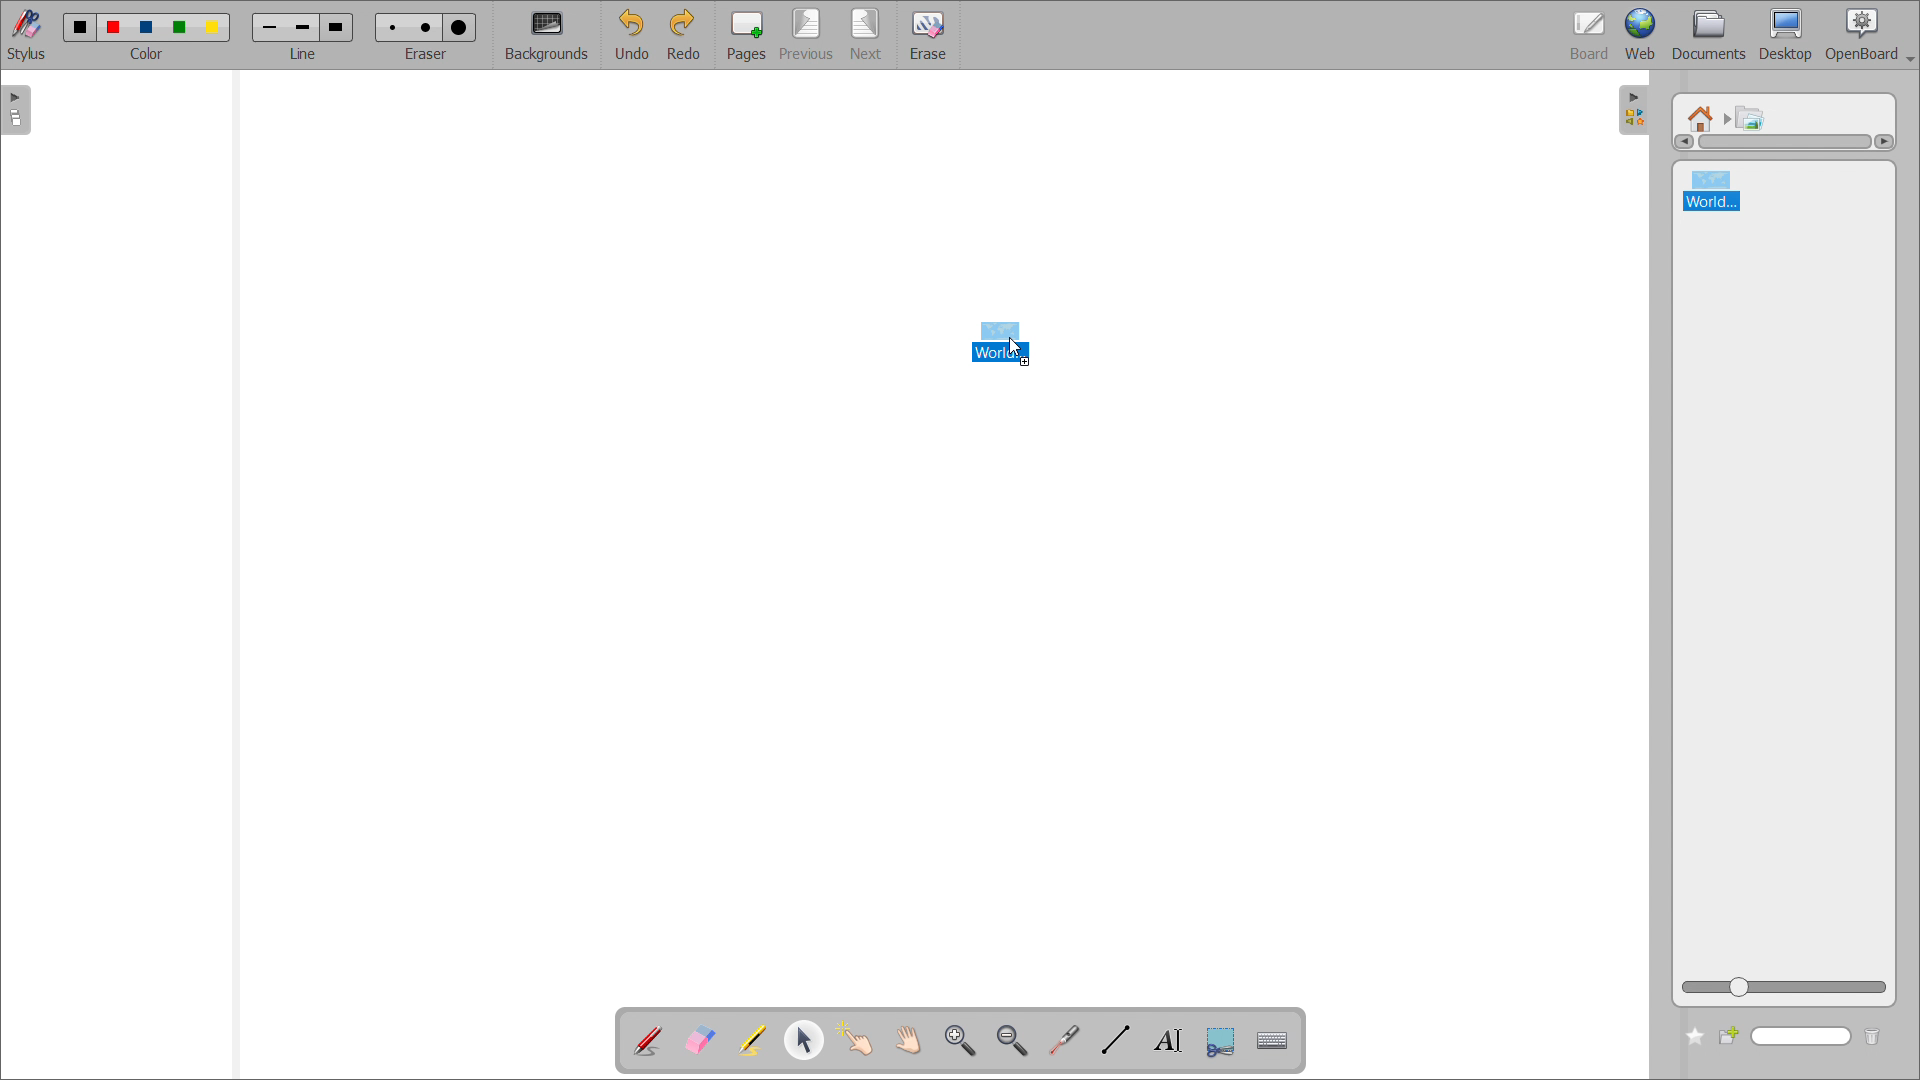  Describe the element at coordinates (1020, 353) in the screenshot. I see `cursor` at that location.